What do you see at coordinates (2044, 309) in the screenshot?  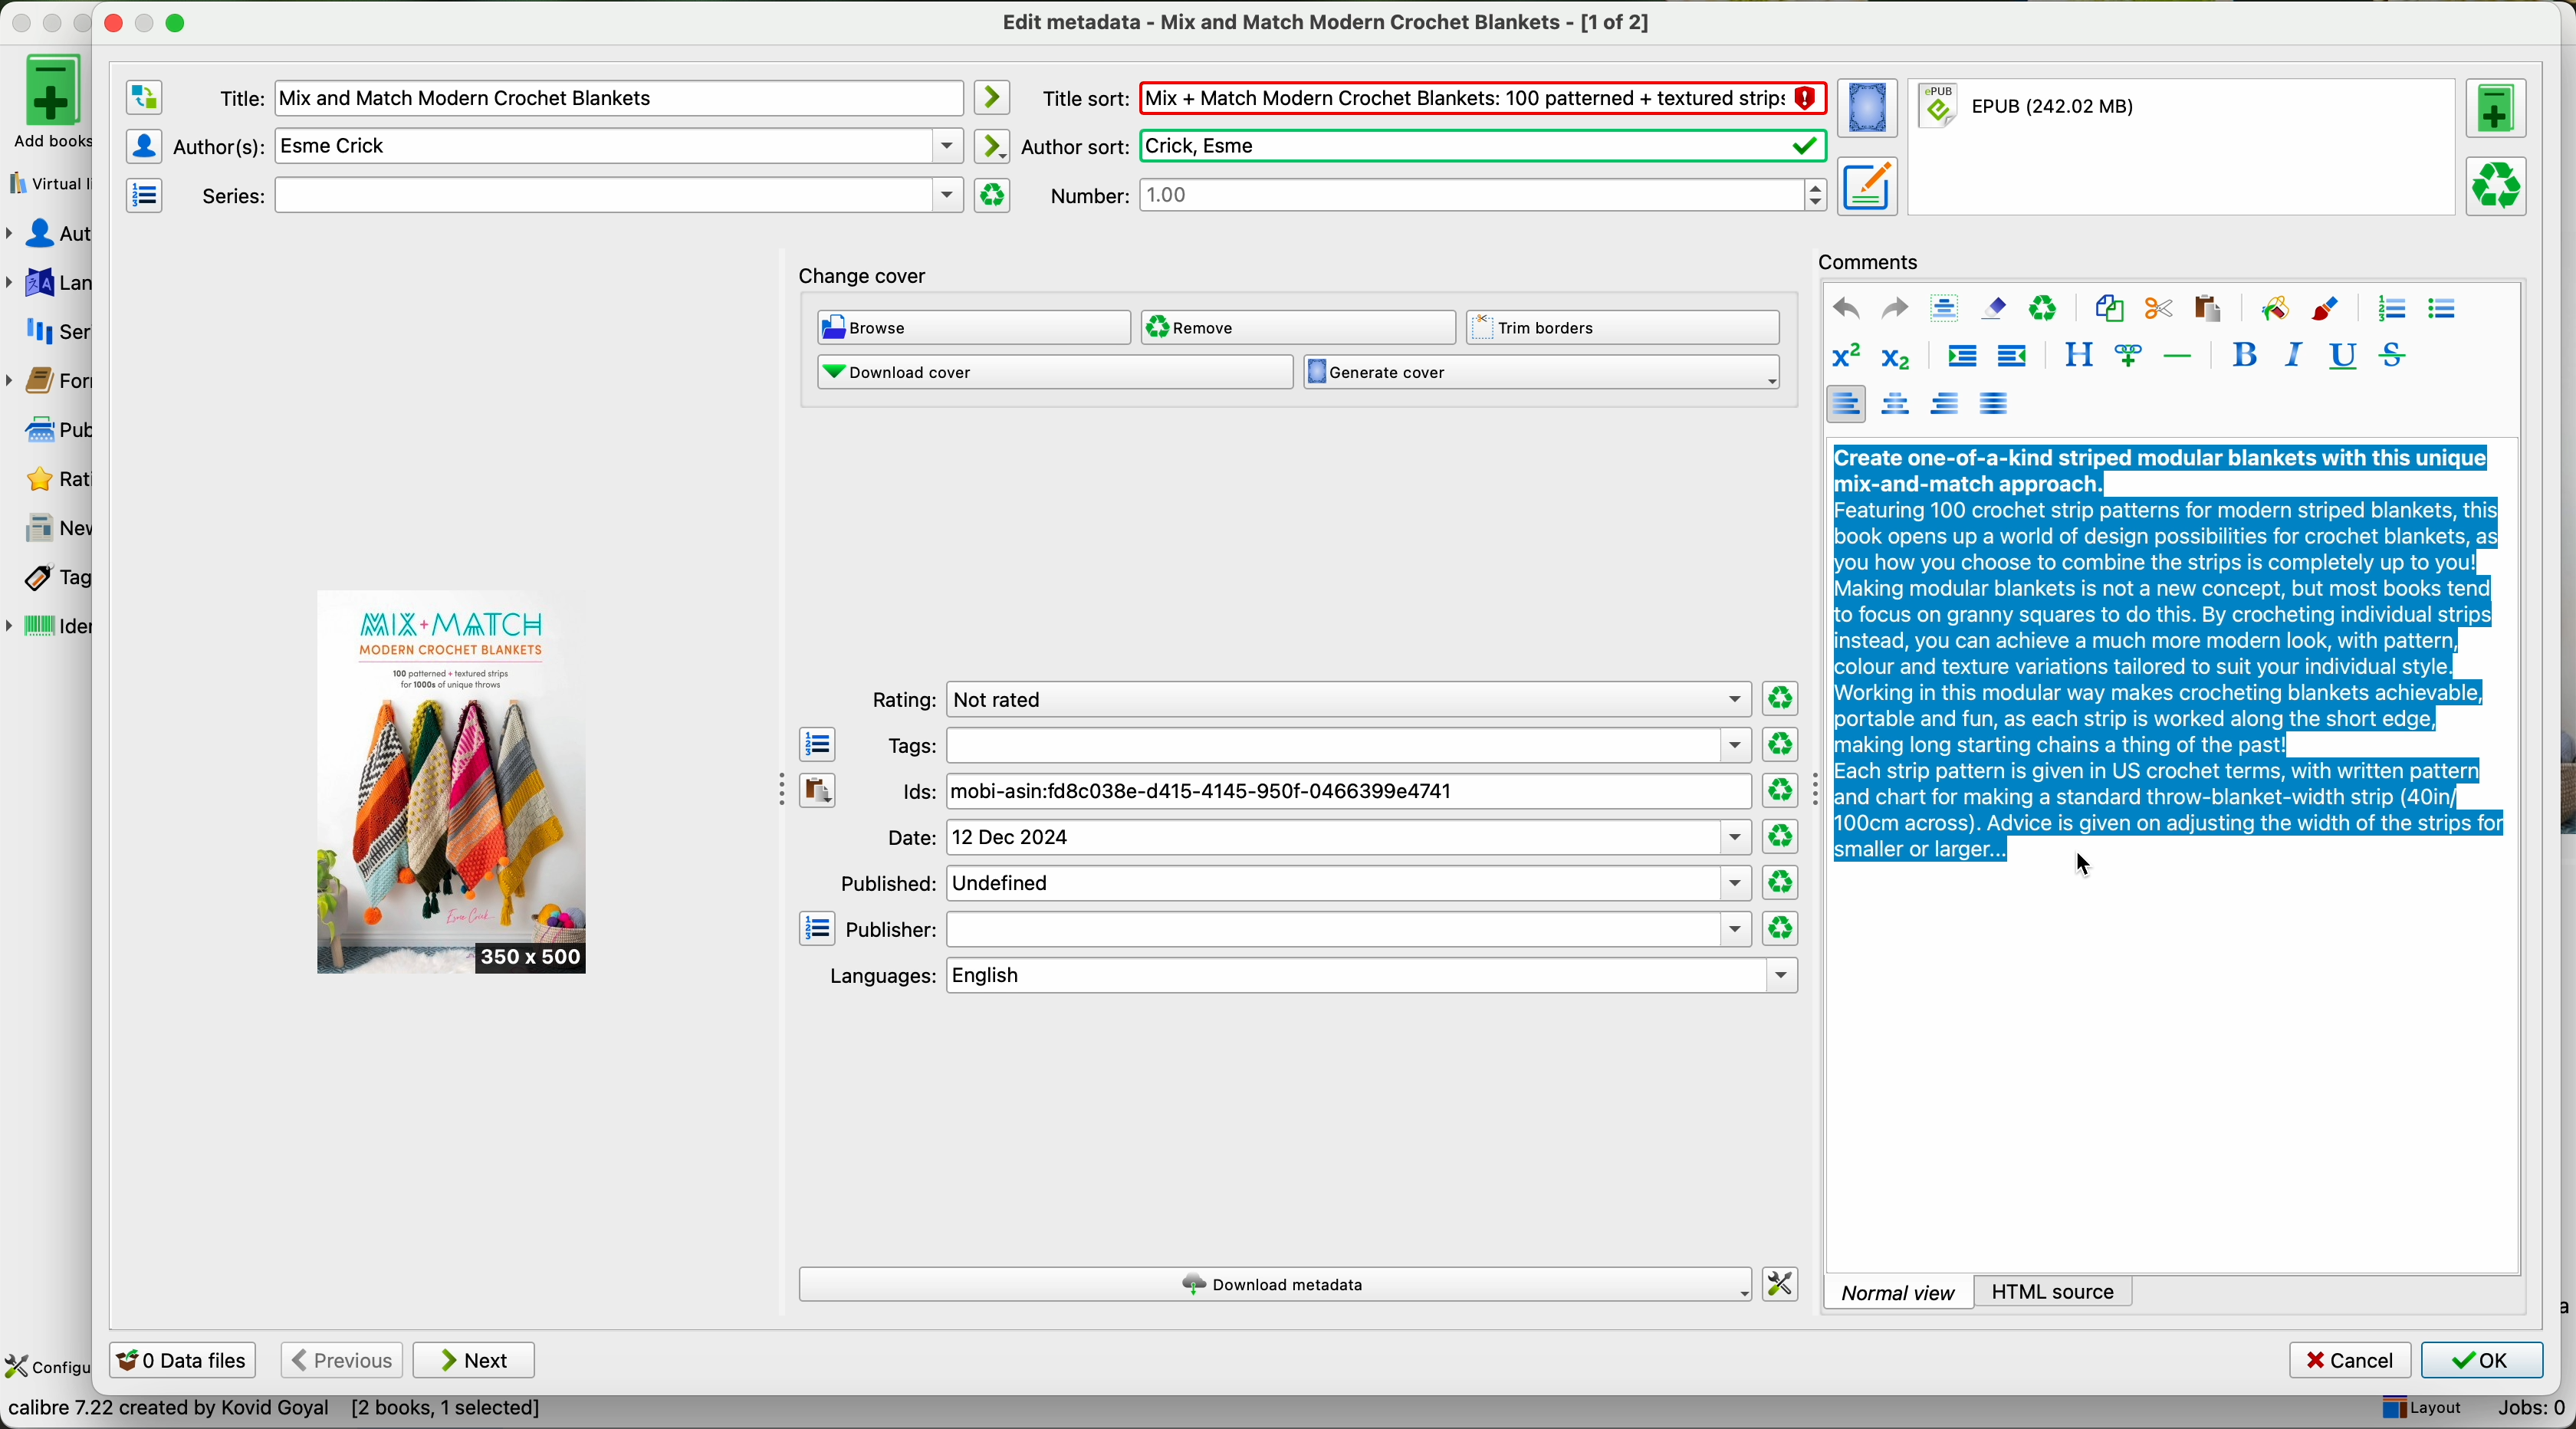 I see `clear` at bounding box center [2044, 309].